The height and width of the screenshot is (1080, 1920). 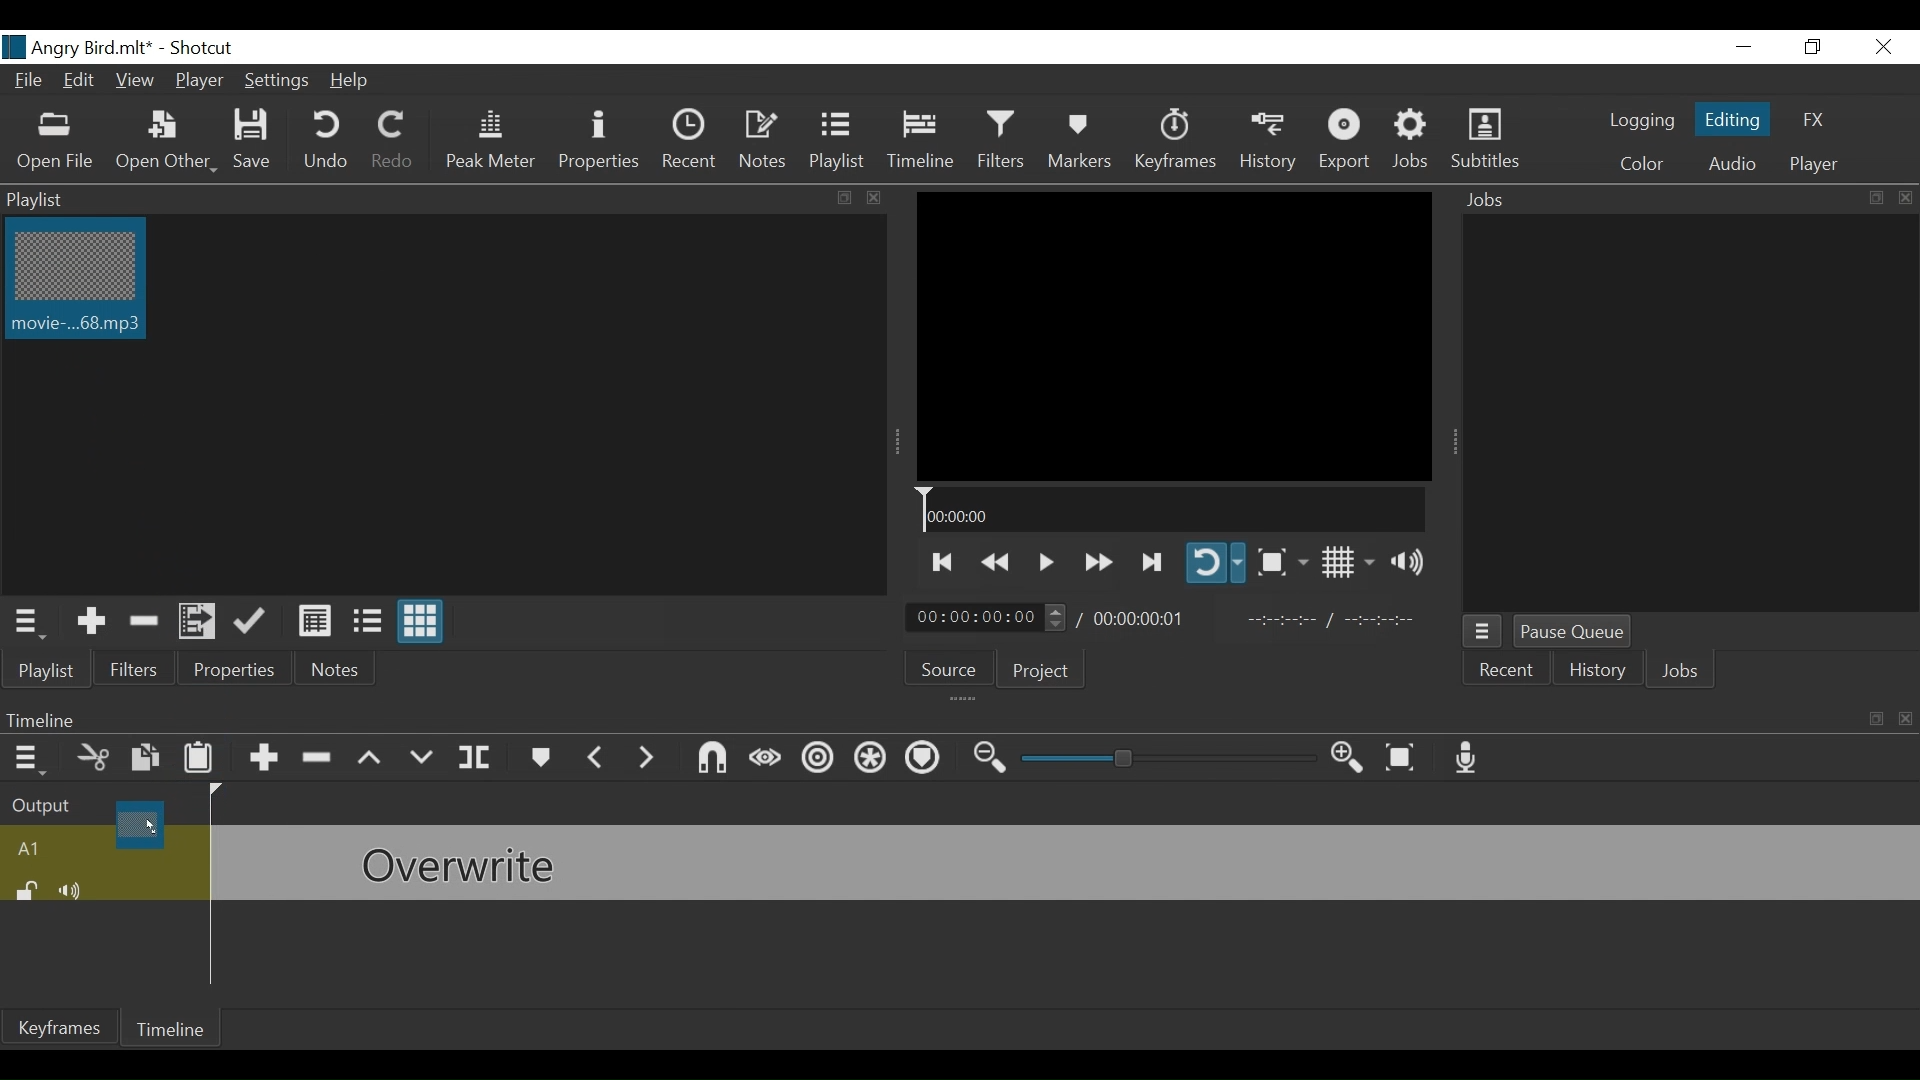 What do you see at coordinates (423, 756) in the screenshot?
I see `Overwrite` at bounding box center [423, 756].